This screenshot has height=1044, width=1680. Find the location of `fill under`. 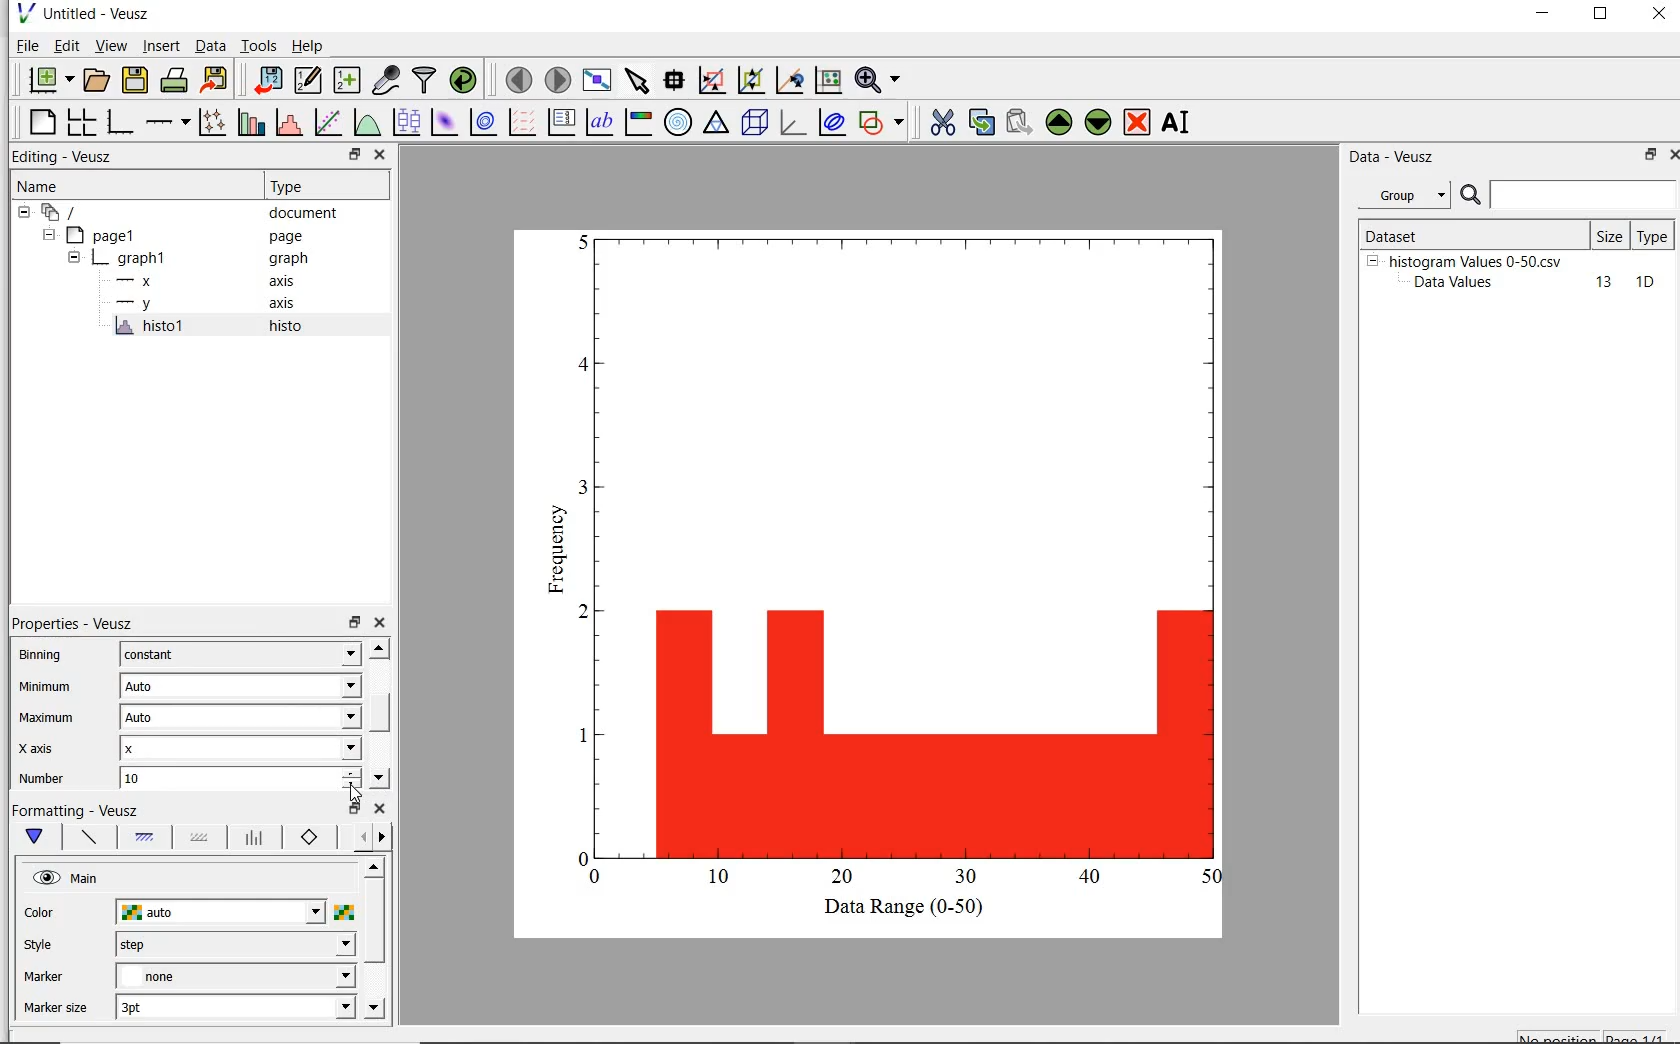

fill under is located at coordinates (145, 837).